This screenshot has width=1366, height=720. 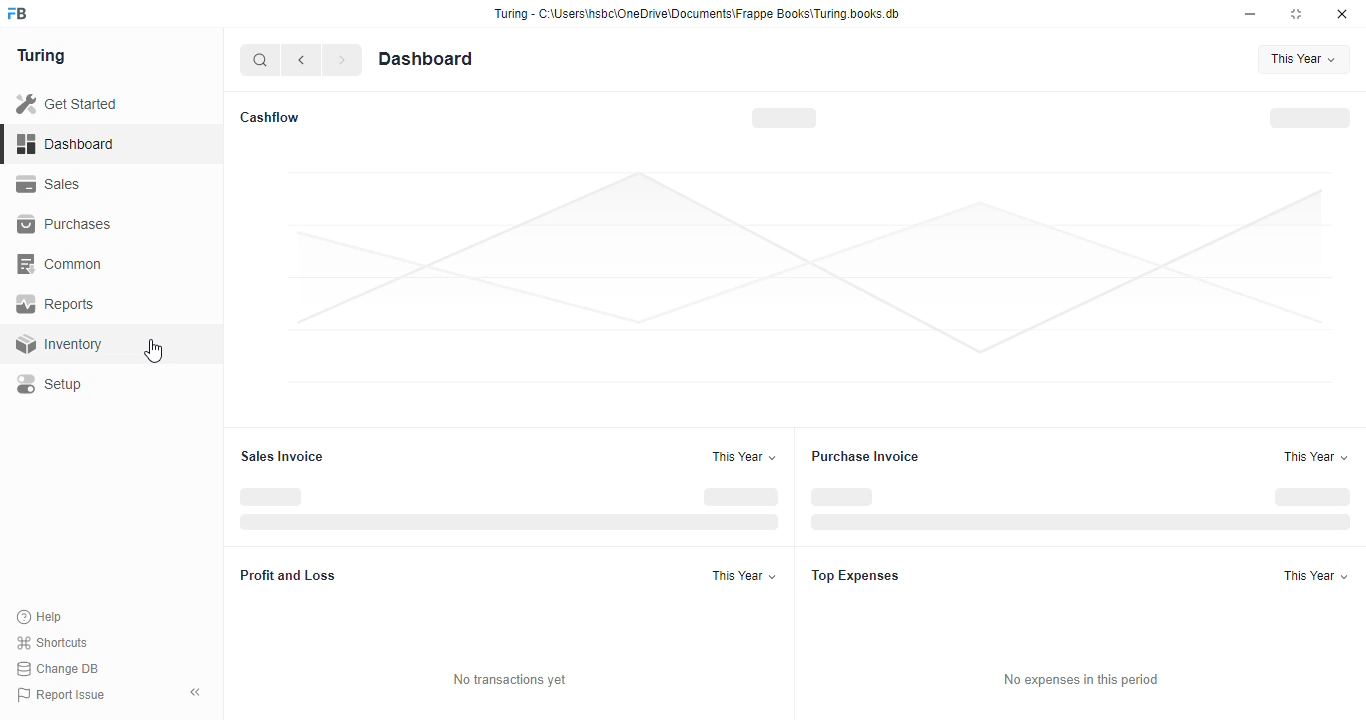 I want to click on setup, so click(x=51, y=385).